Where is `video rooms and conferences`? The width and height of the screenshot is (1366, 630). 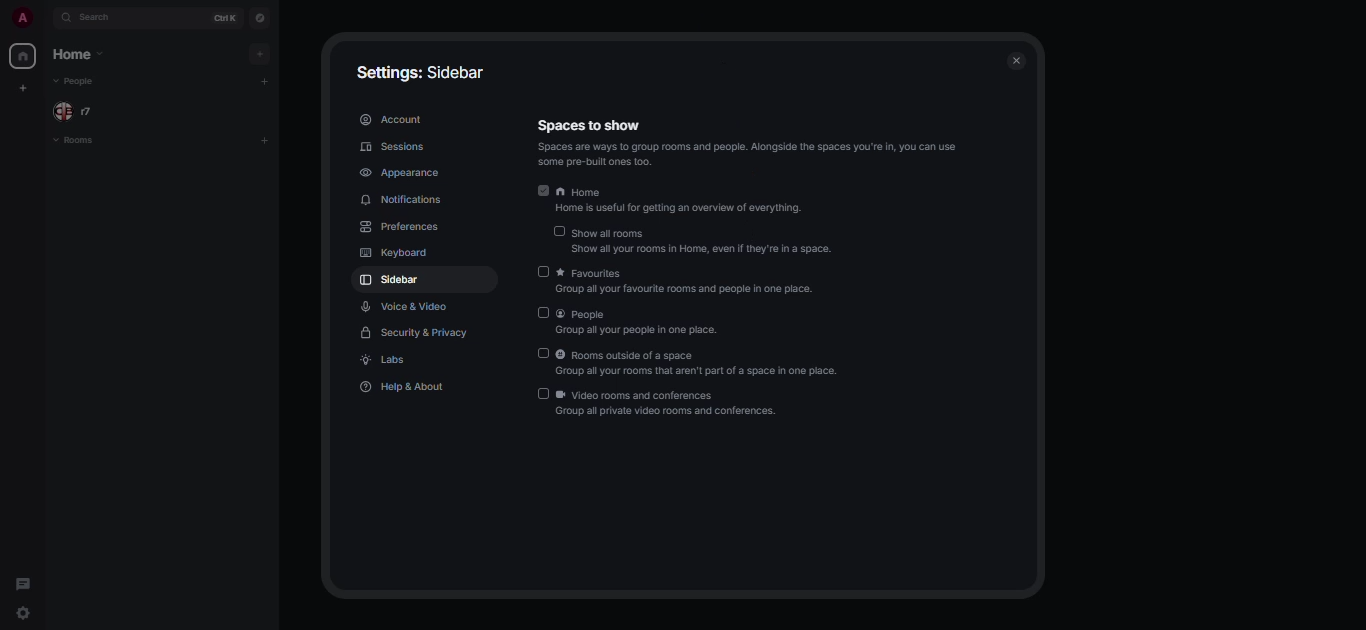 video rooms and conferences is located at coordinates (669, 403).